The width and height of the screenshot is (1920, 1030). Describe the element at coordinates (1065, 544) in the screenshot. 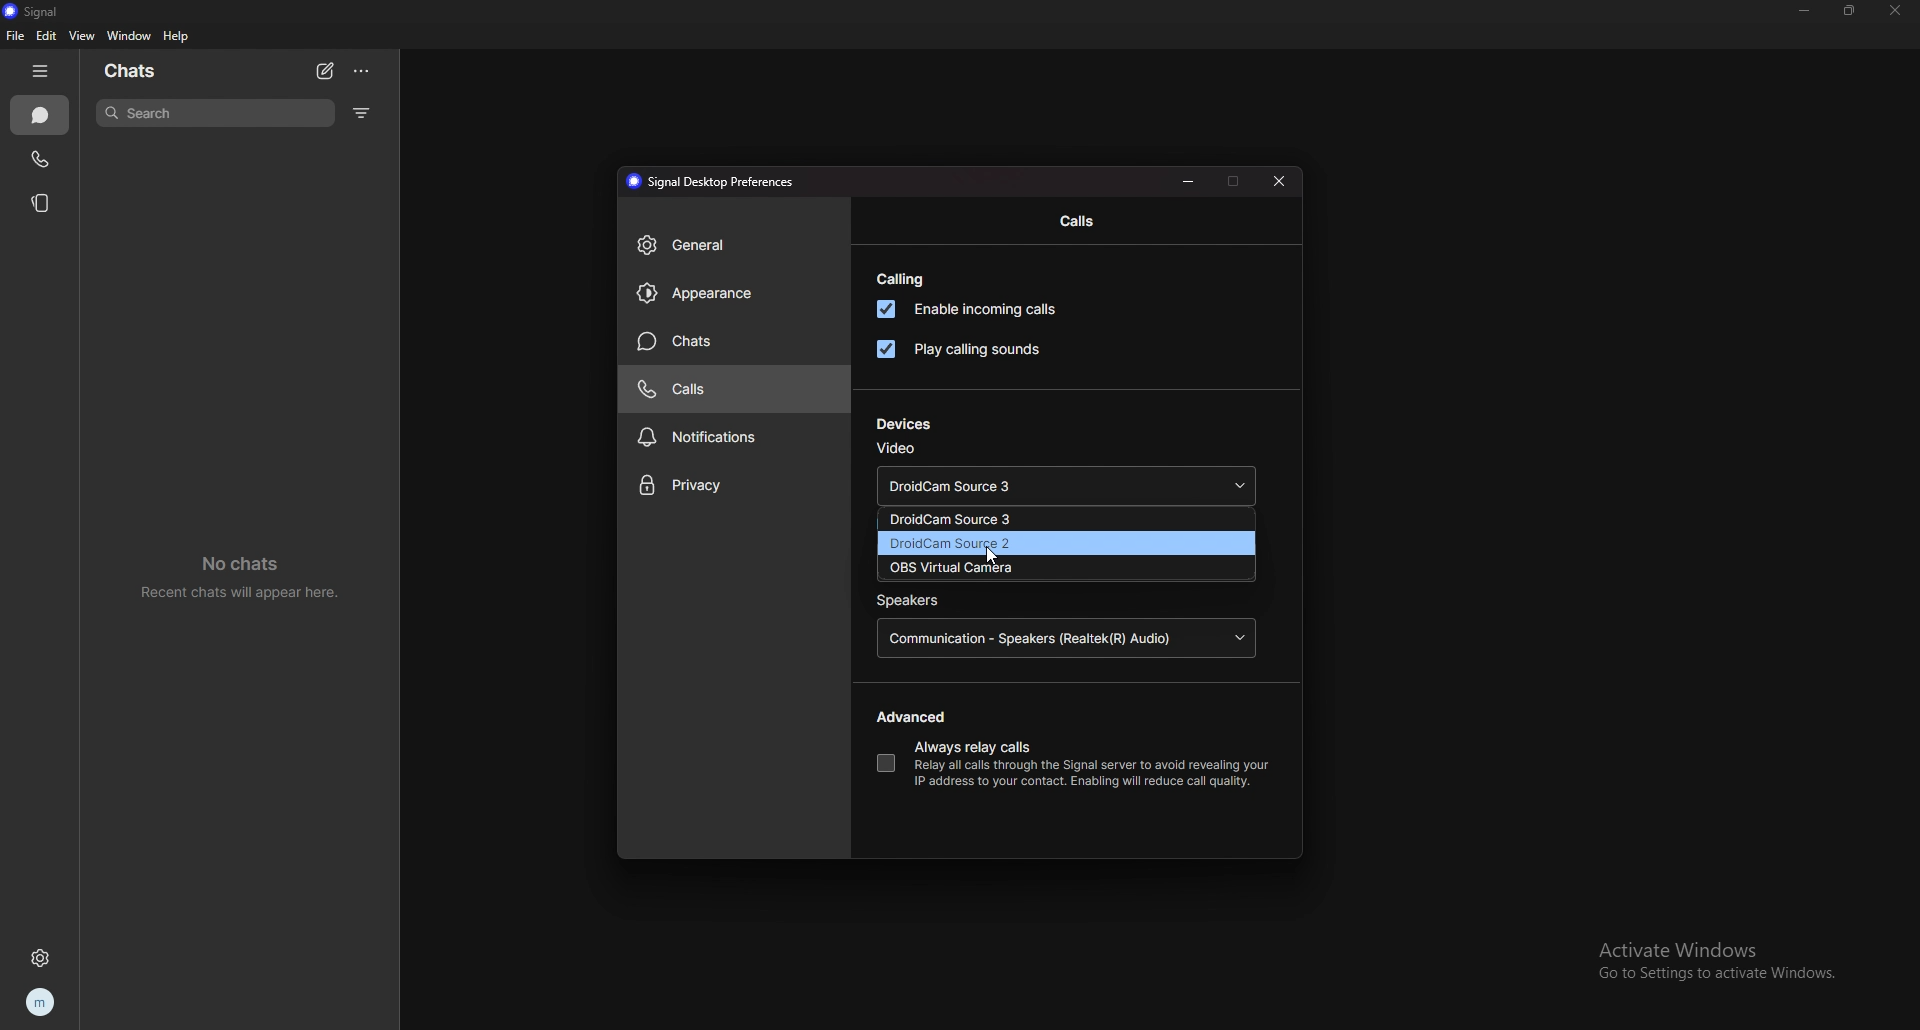

I see `source` at that location.